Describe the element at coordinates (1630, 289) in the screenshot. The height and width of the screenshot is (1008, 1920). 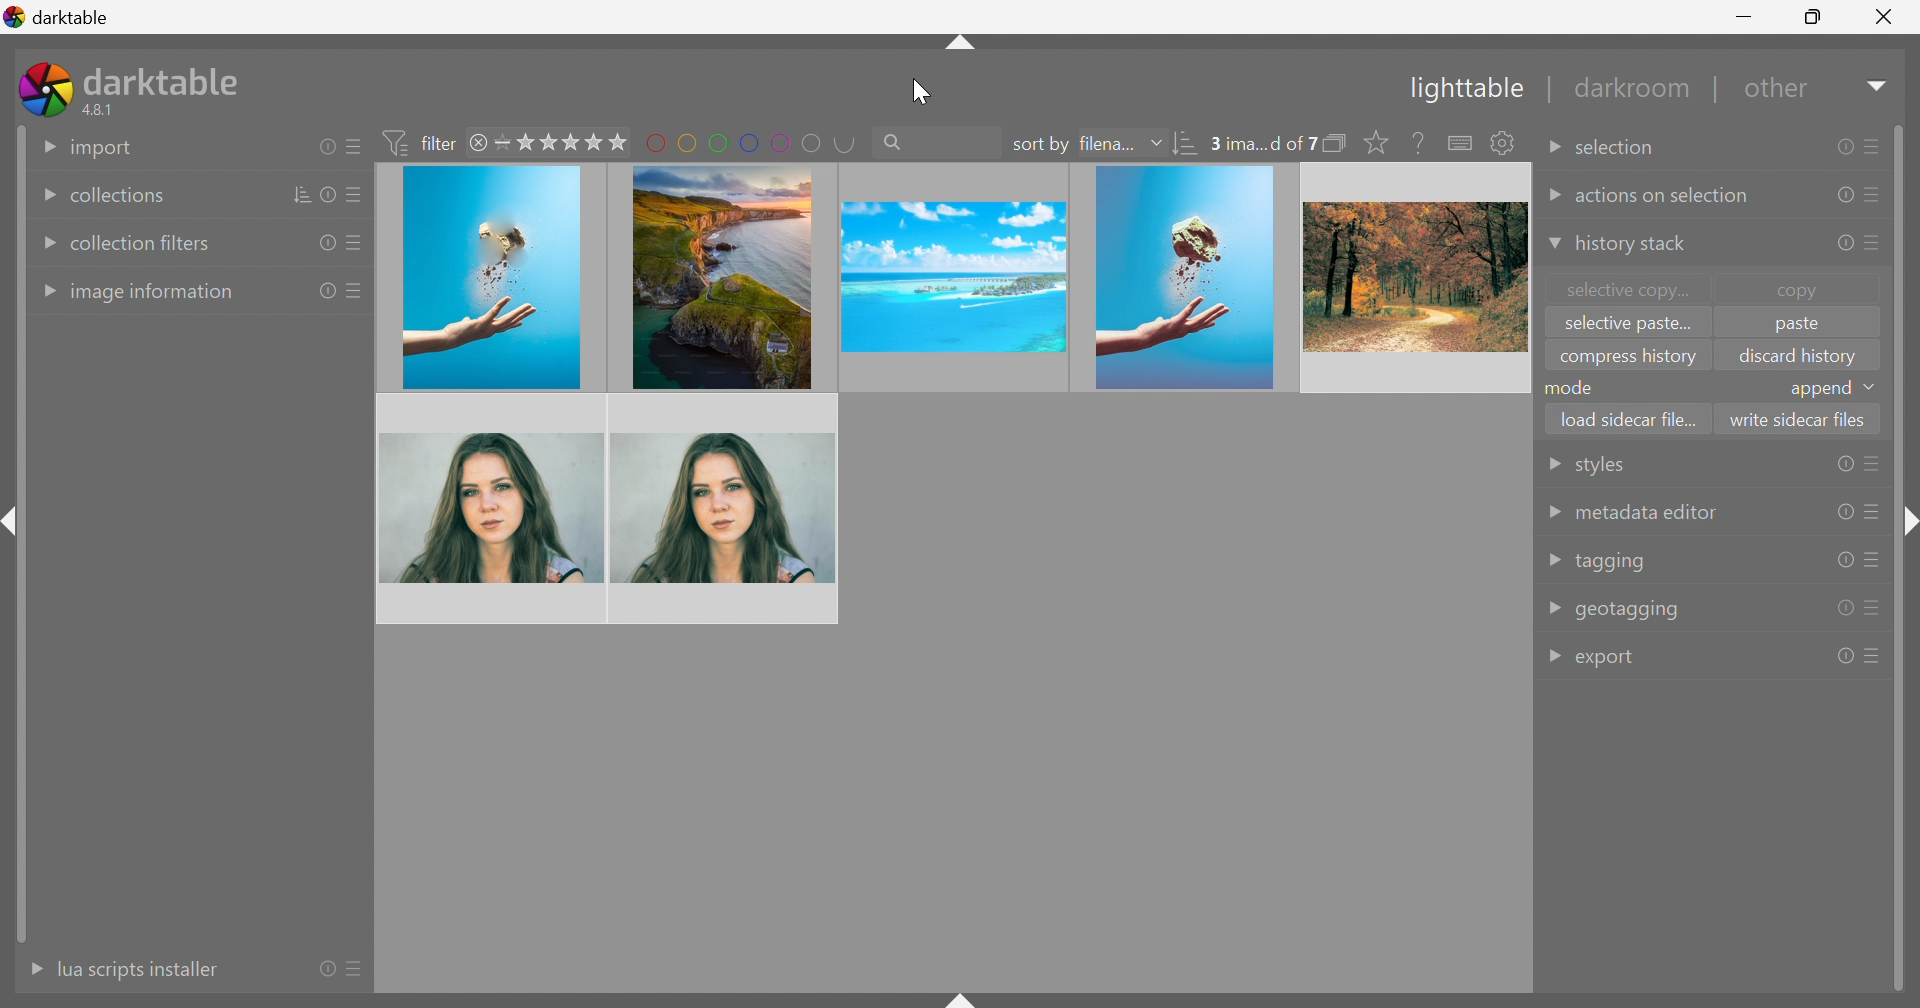
I see `selective copy...` at that location.